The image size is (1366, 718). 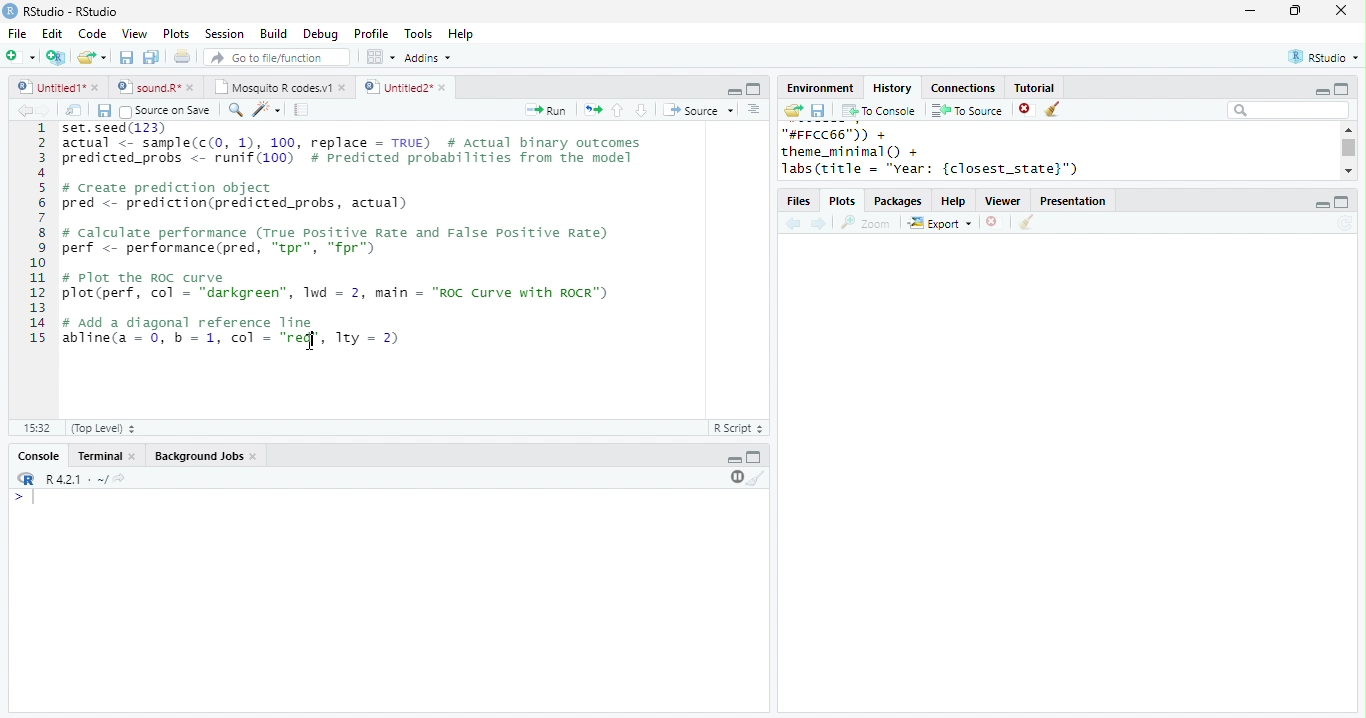 What do you see at coordinates (962, 88) in the screenshot?
I see `Connections` at bounding box center [962, 88].